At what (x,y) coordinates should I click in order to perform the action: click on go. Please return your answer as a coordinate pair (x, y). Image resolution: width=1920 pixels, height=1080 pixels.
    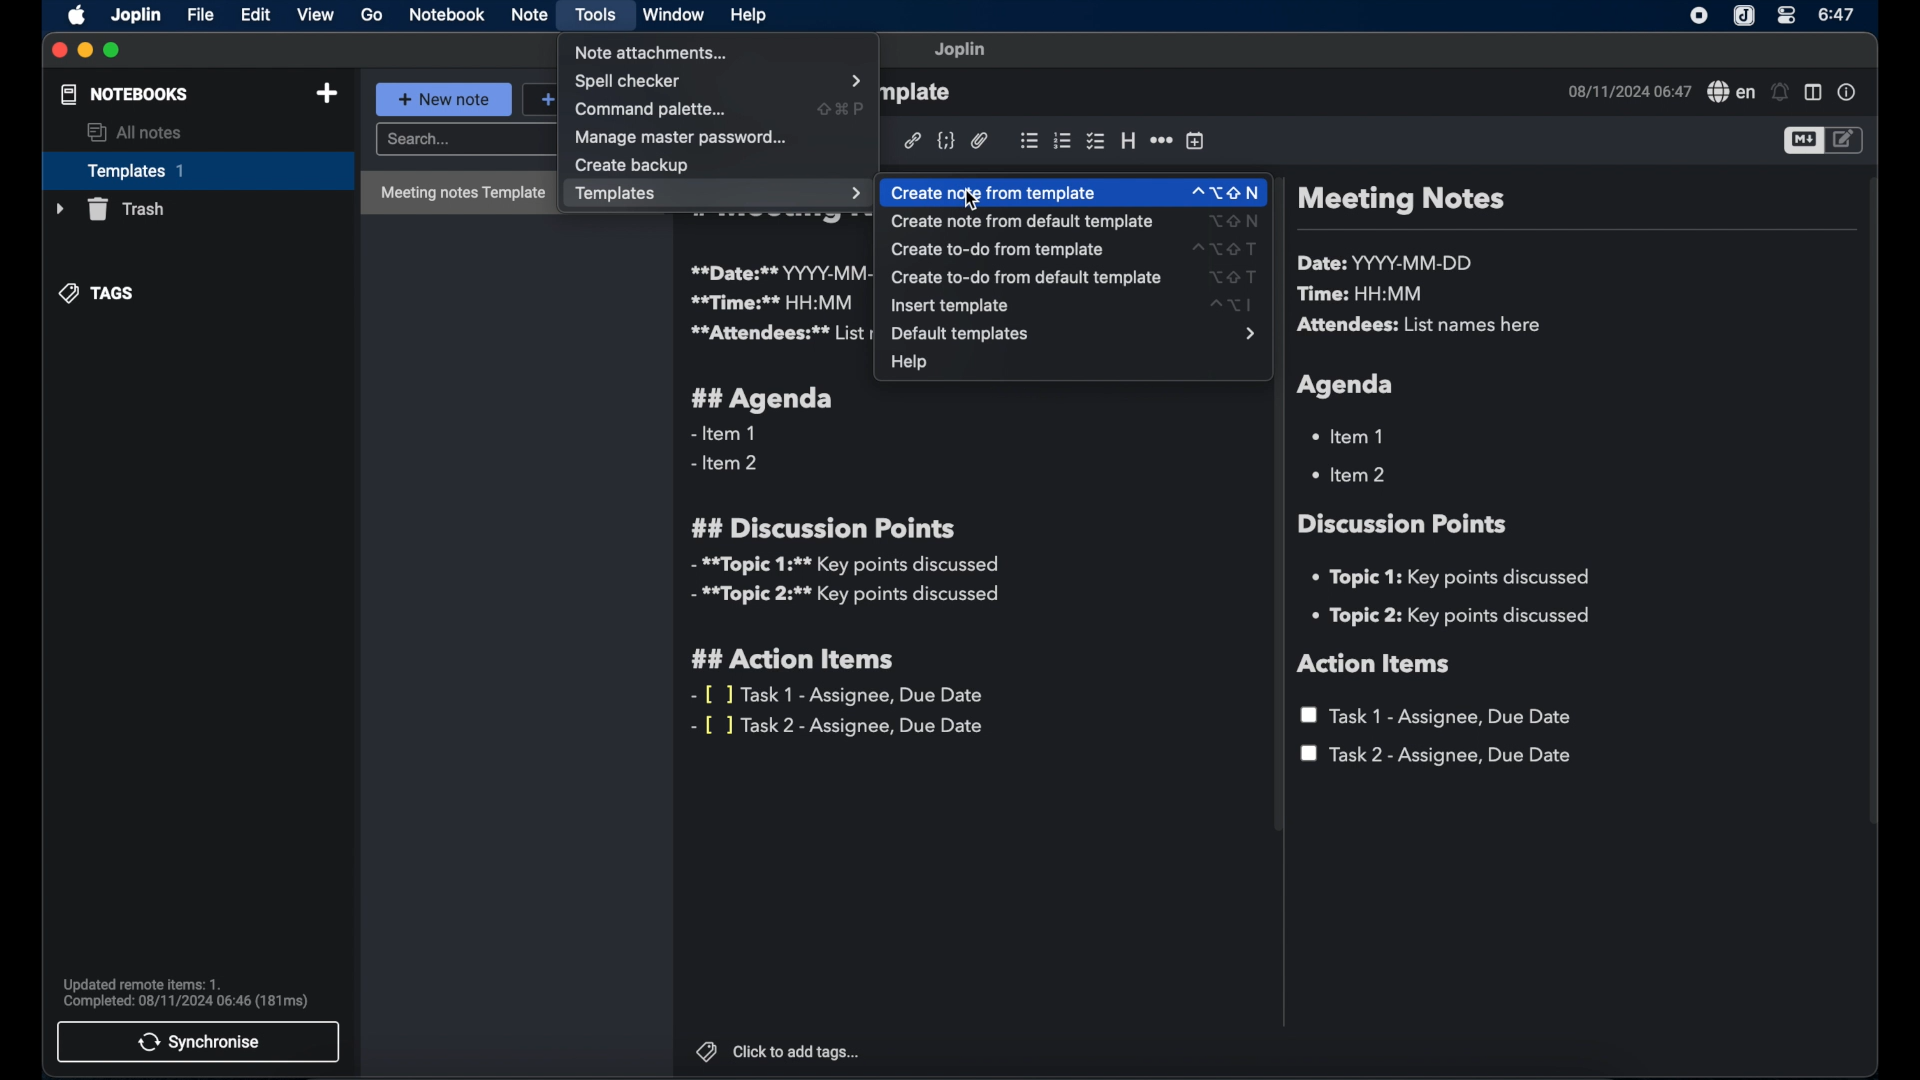
    Looking at the image, I should click on (372, 14).